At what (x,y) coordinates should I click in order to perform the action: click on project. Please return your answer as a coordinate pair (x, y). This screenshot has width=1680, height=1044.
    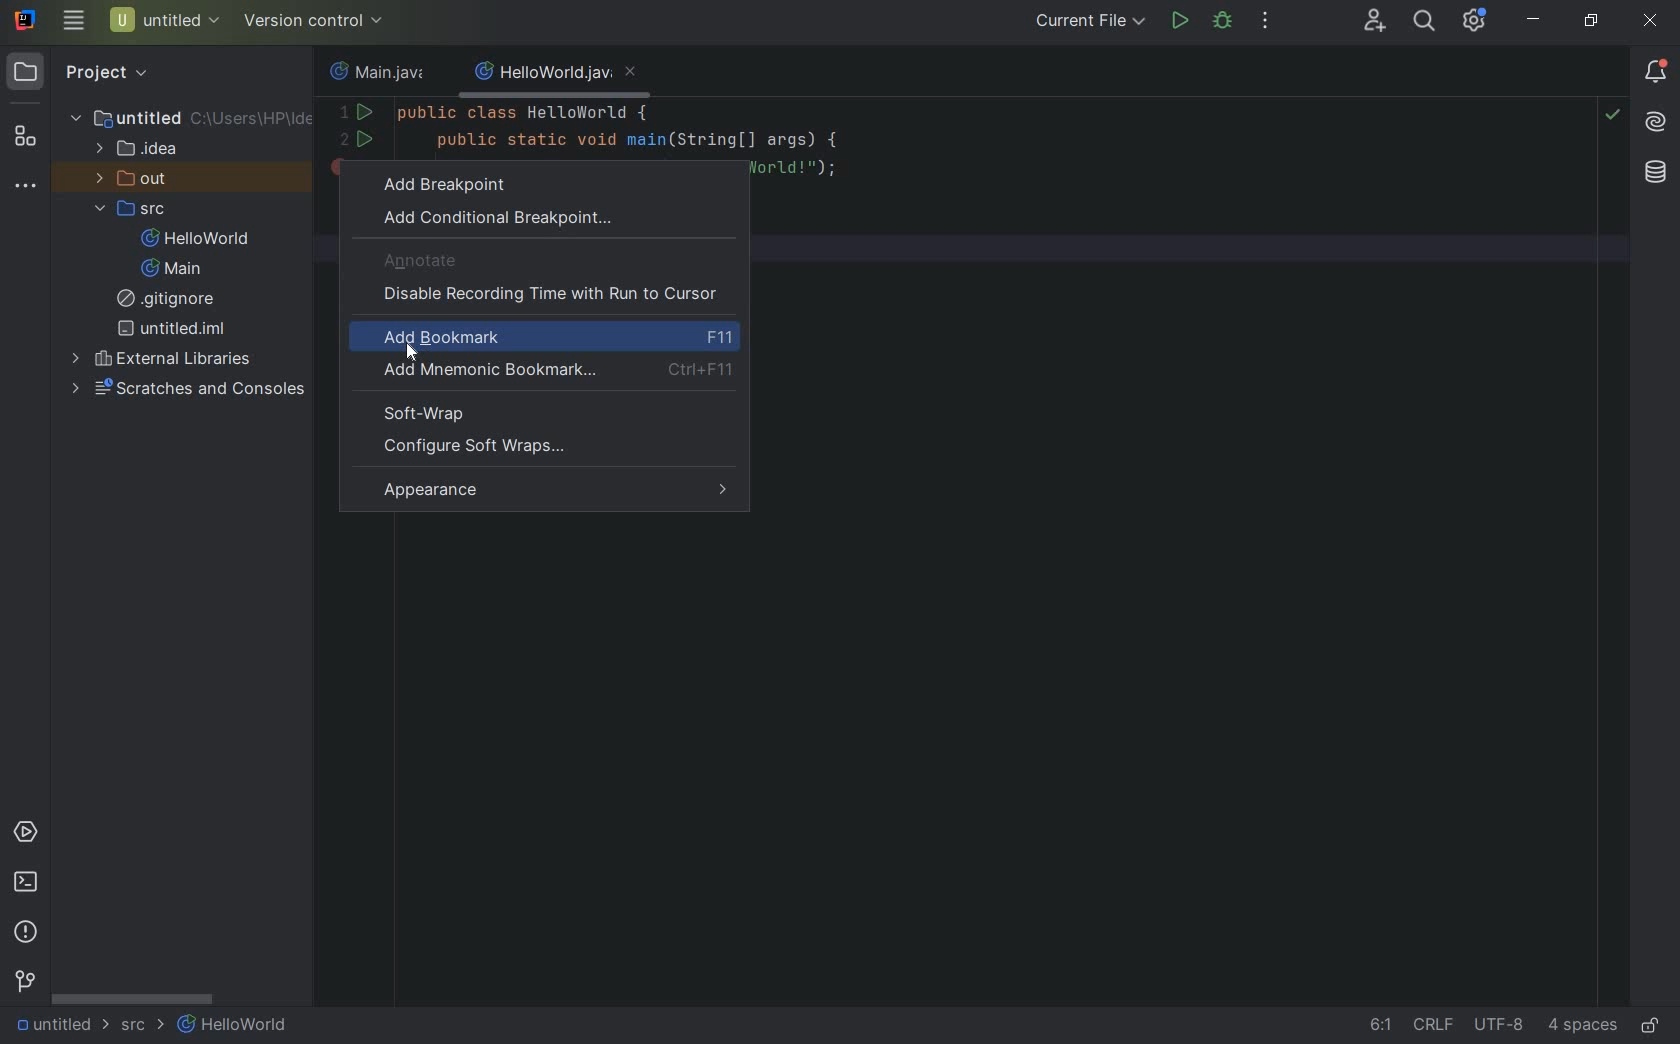
    Looking at the image, I should click on (80, 72).